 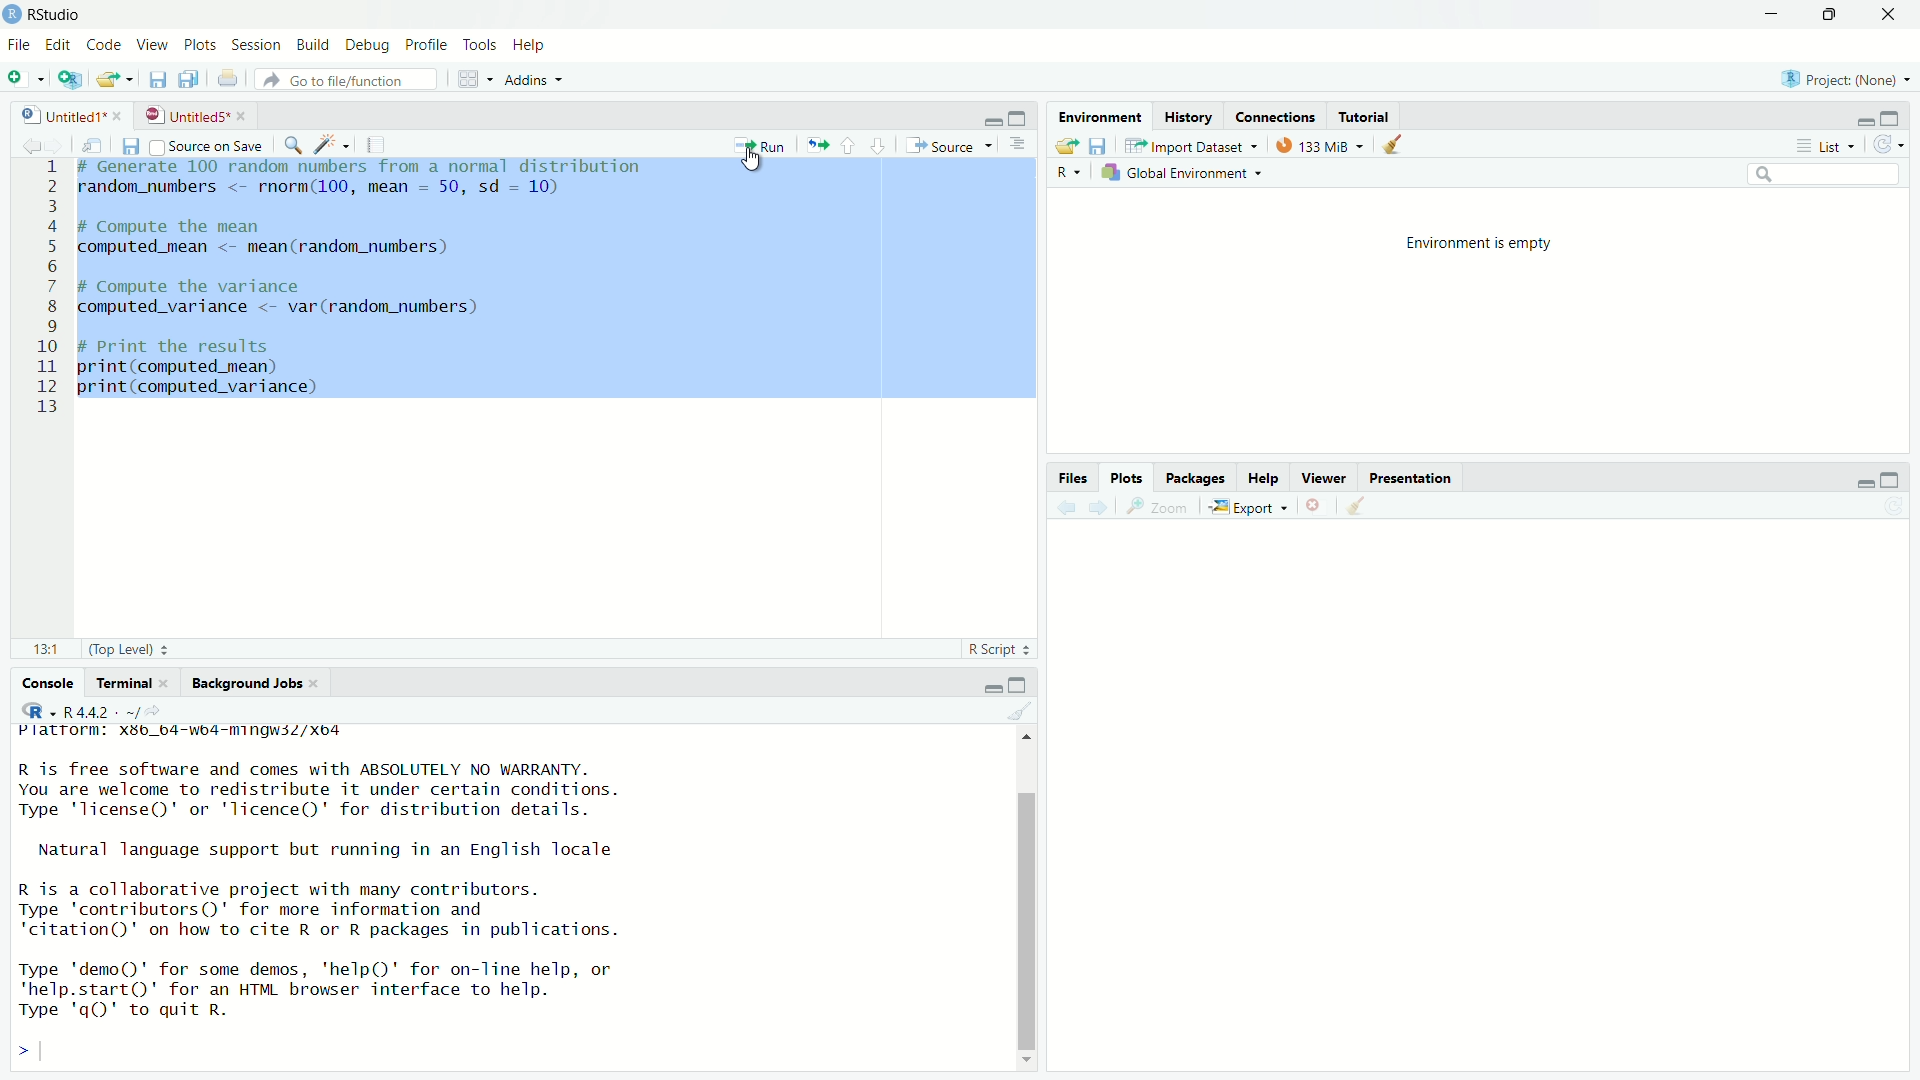 What do you see at coordinates (194, 732) in the screenshot?
I see `Platrorm: Xx36_64-wb4-mingws3Z/Xo4` at bounding box center [194, 732].